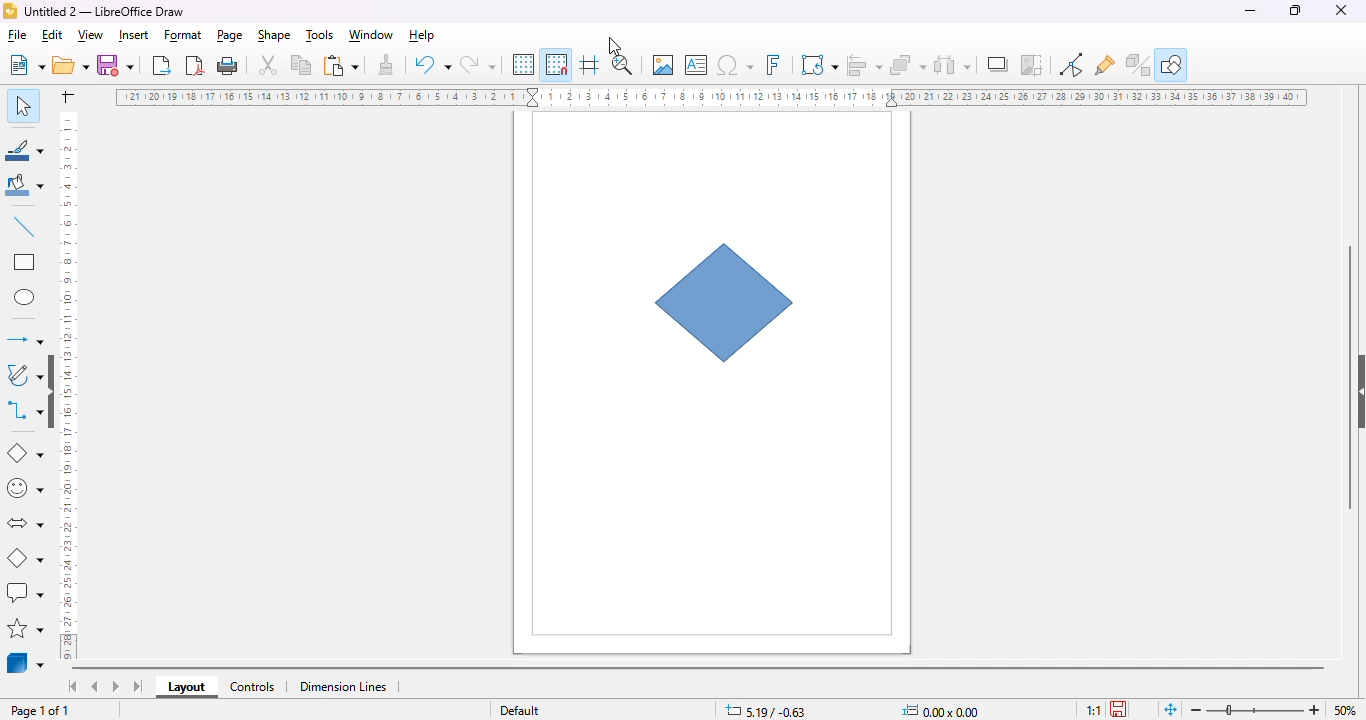  I want to click on scroll to next sheet, so click(116, 687).